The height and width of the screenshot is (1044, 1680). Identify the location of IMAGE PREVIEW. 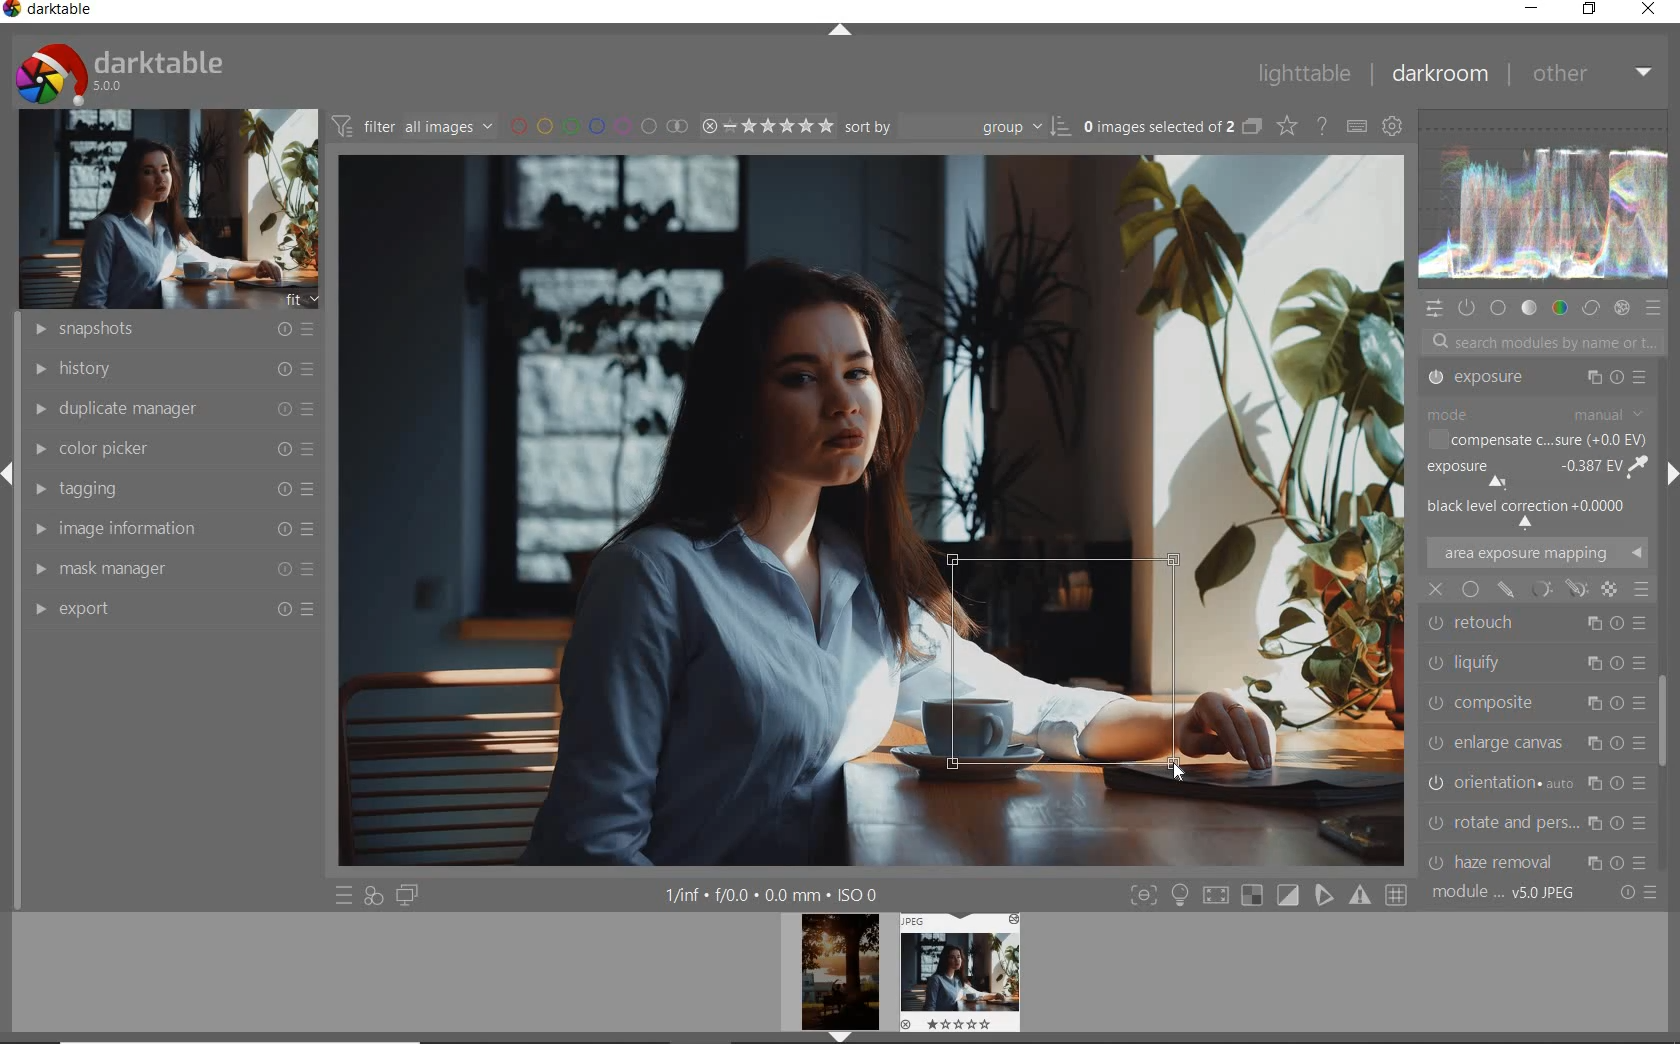
(839, 979).